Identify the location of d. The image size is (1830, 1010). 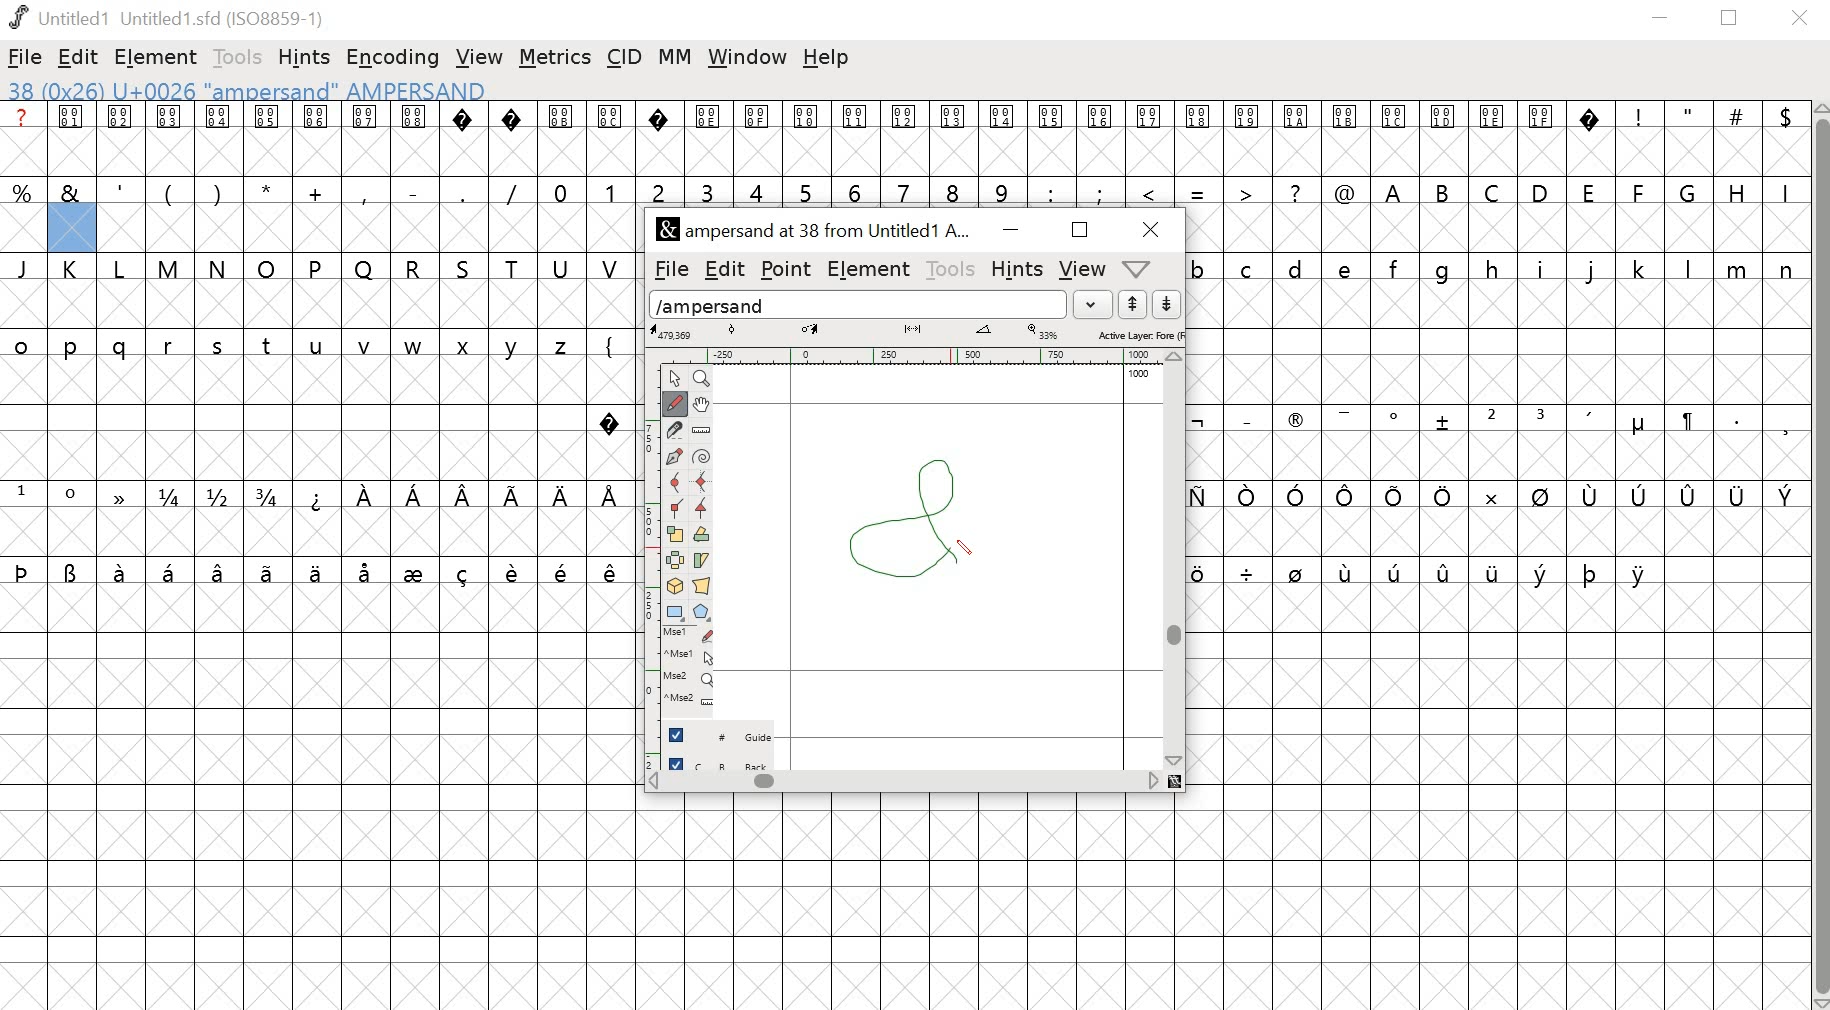
(1296, 268).